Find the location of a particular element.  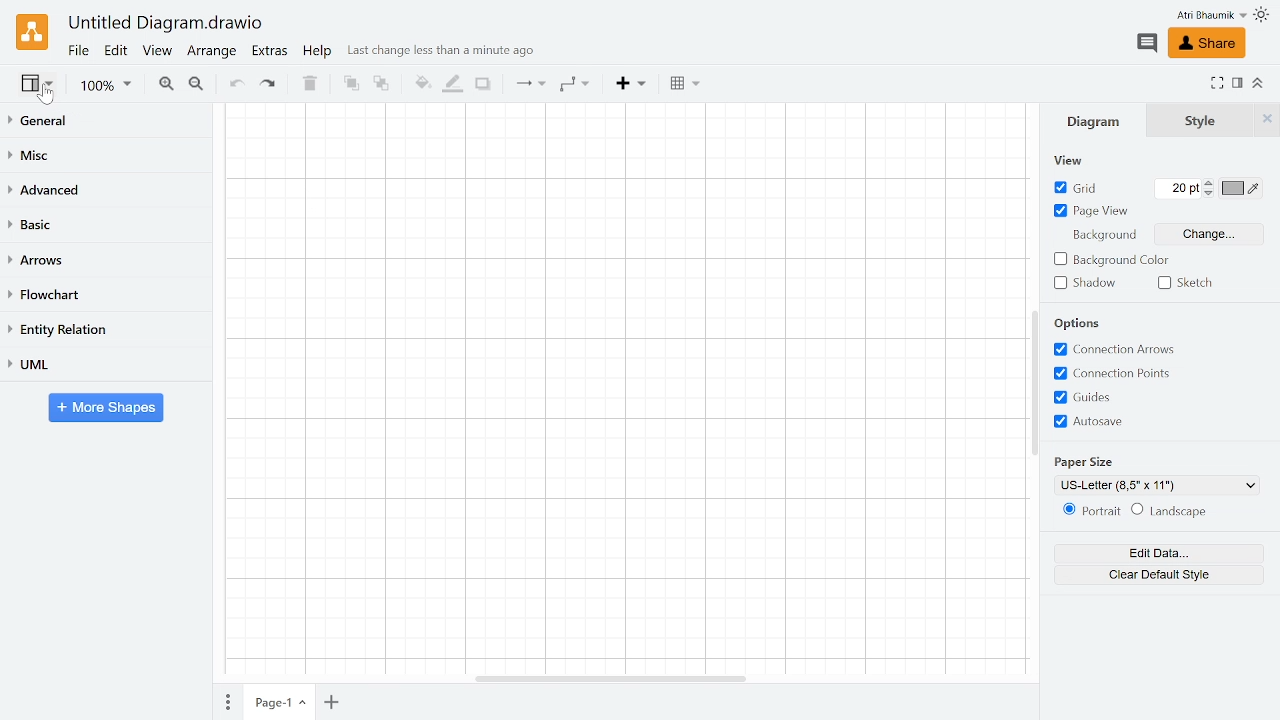

Decrease grid pt is located at coordinates (1210, 195).